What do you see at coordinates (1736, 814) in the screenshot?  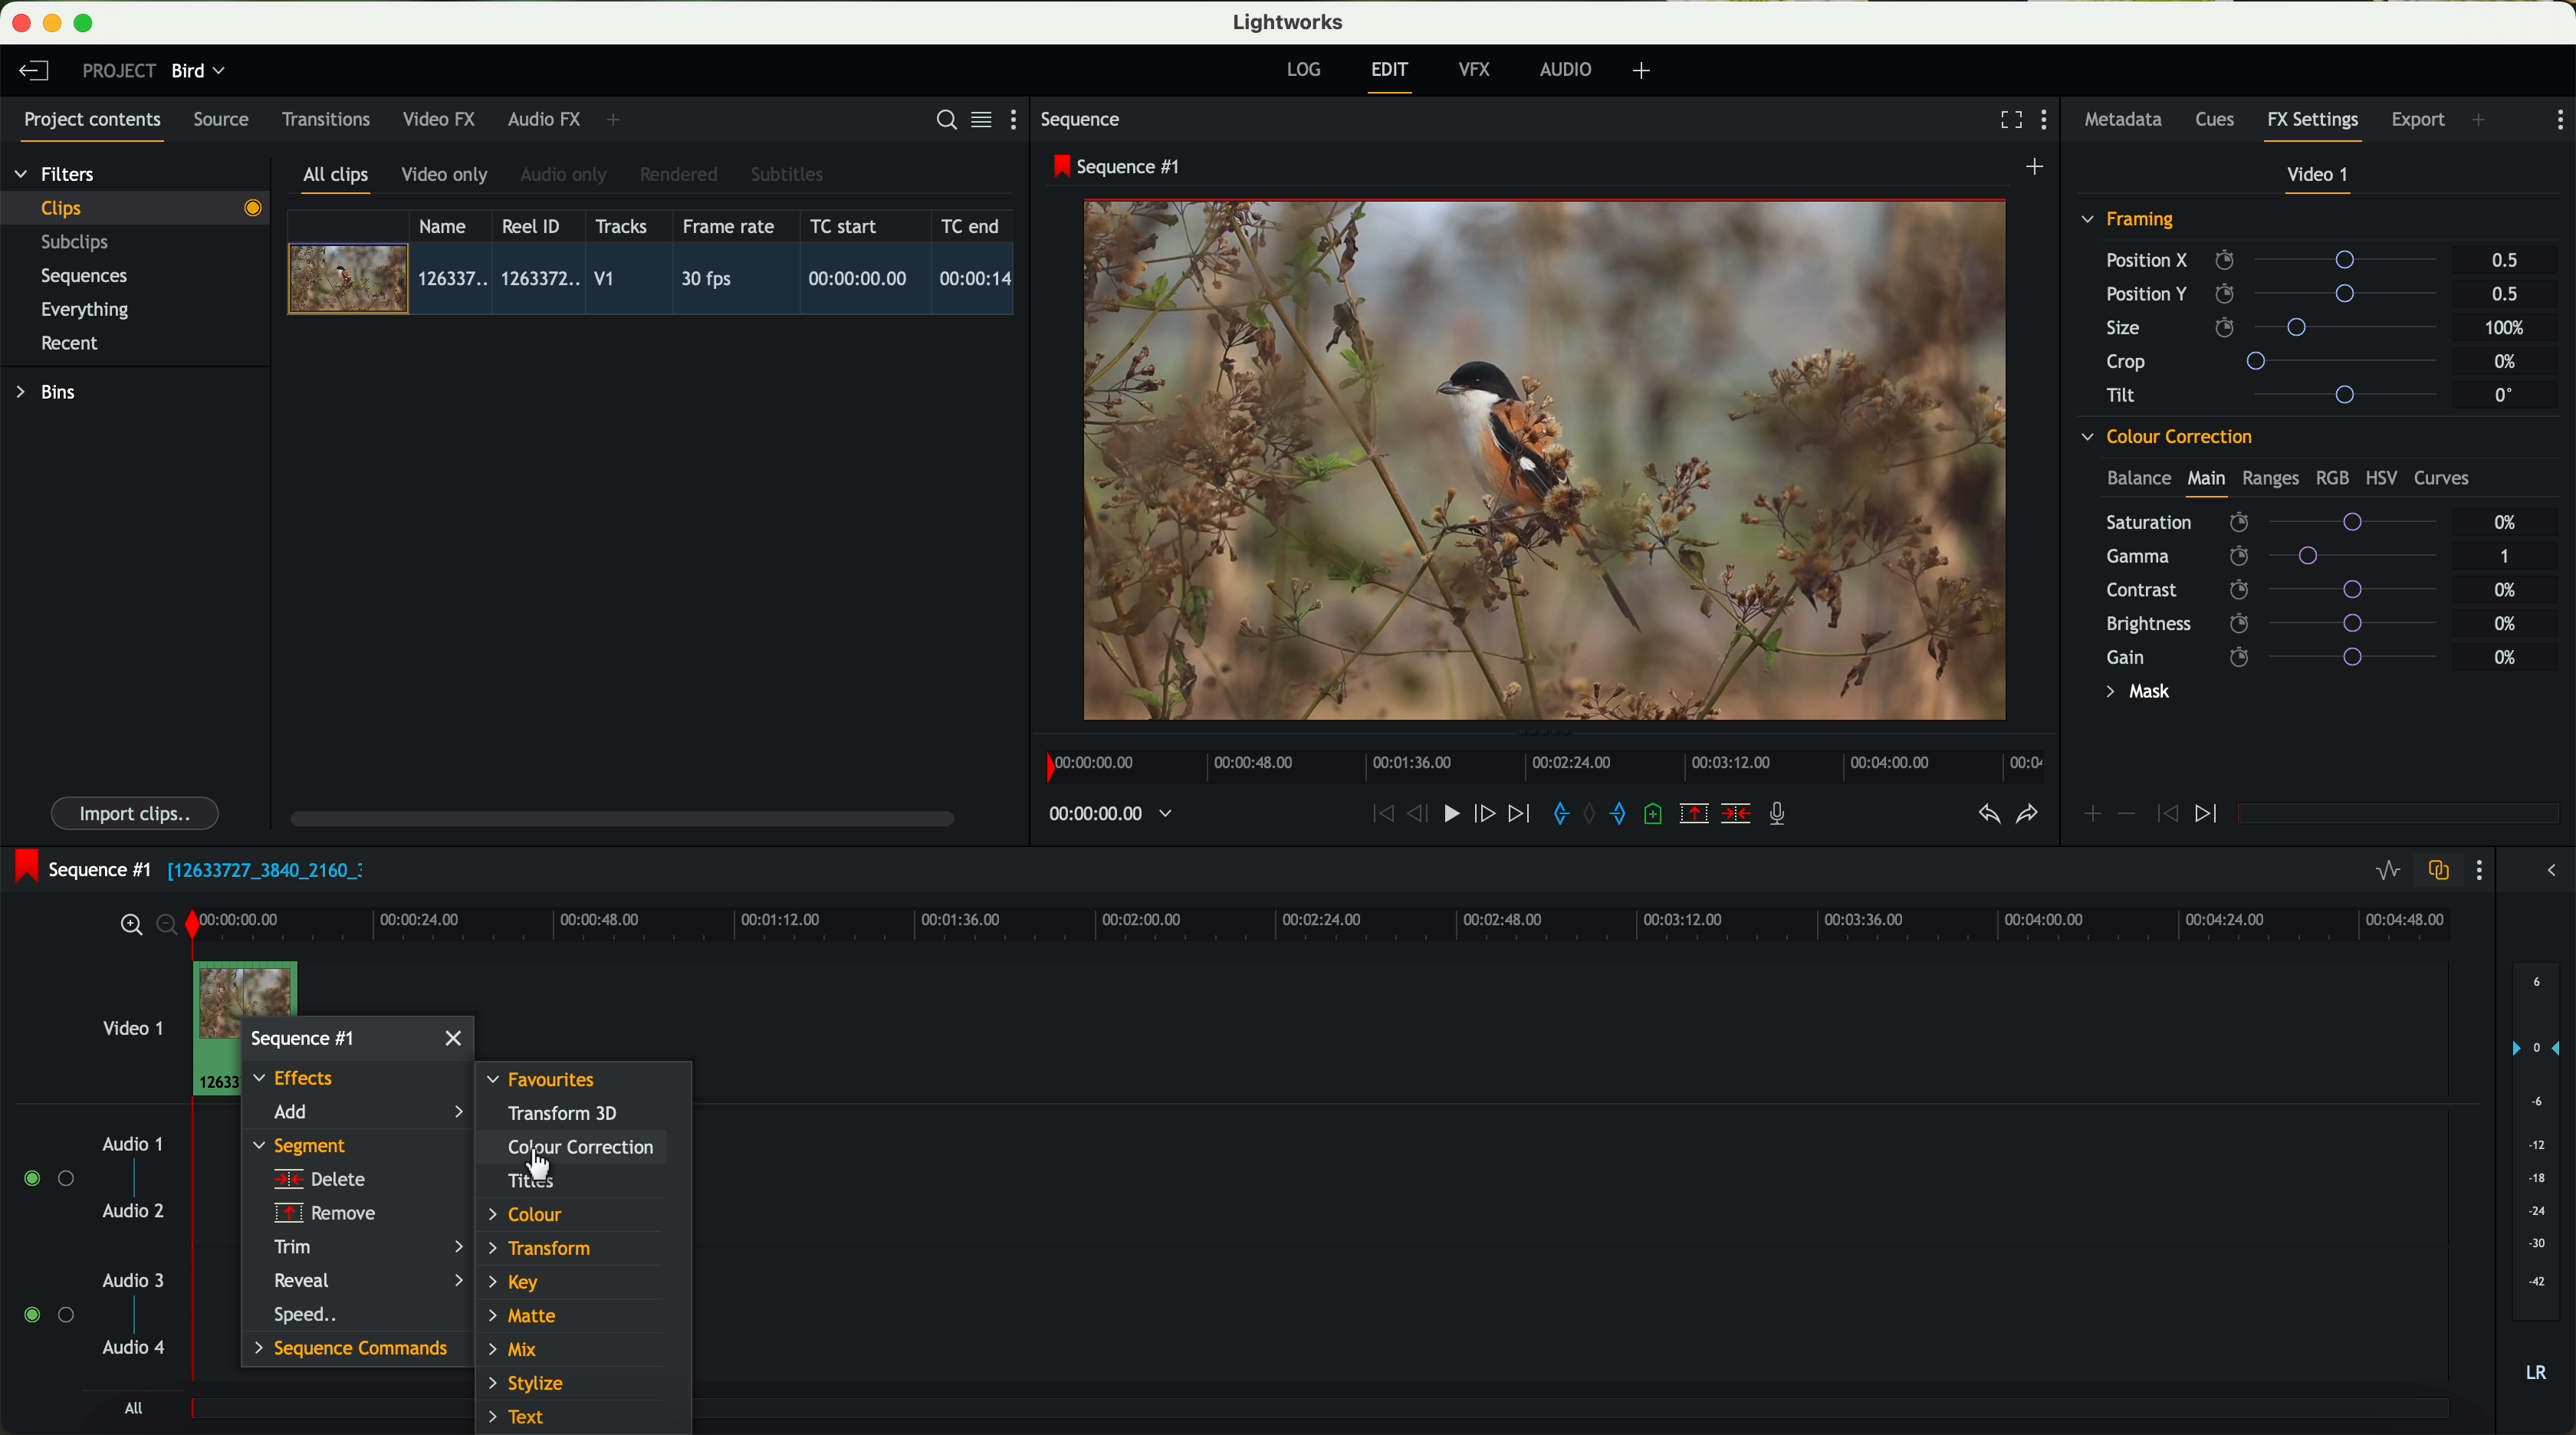 I see `delete/cut` at bounding box center [1736, 814].